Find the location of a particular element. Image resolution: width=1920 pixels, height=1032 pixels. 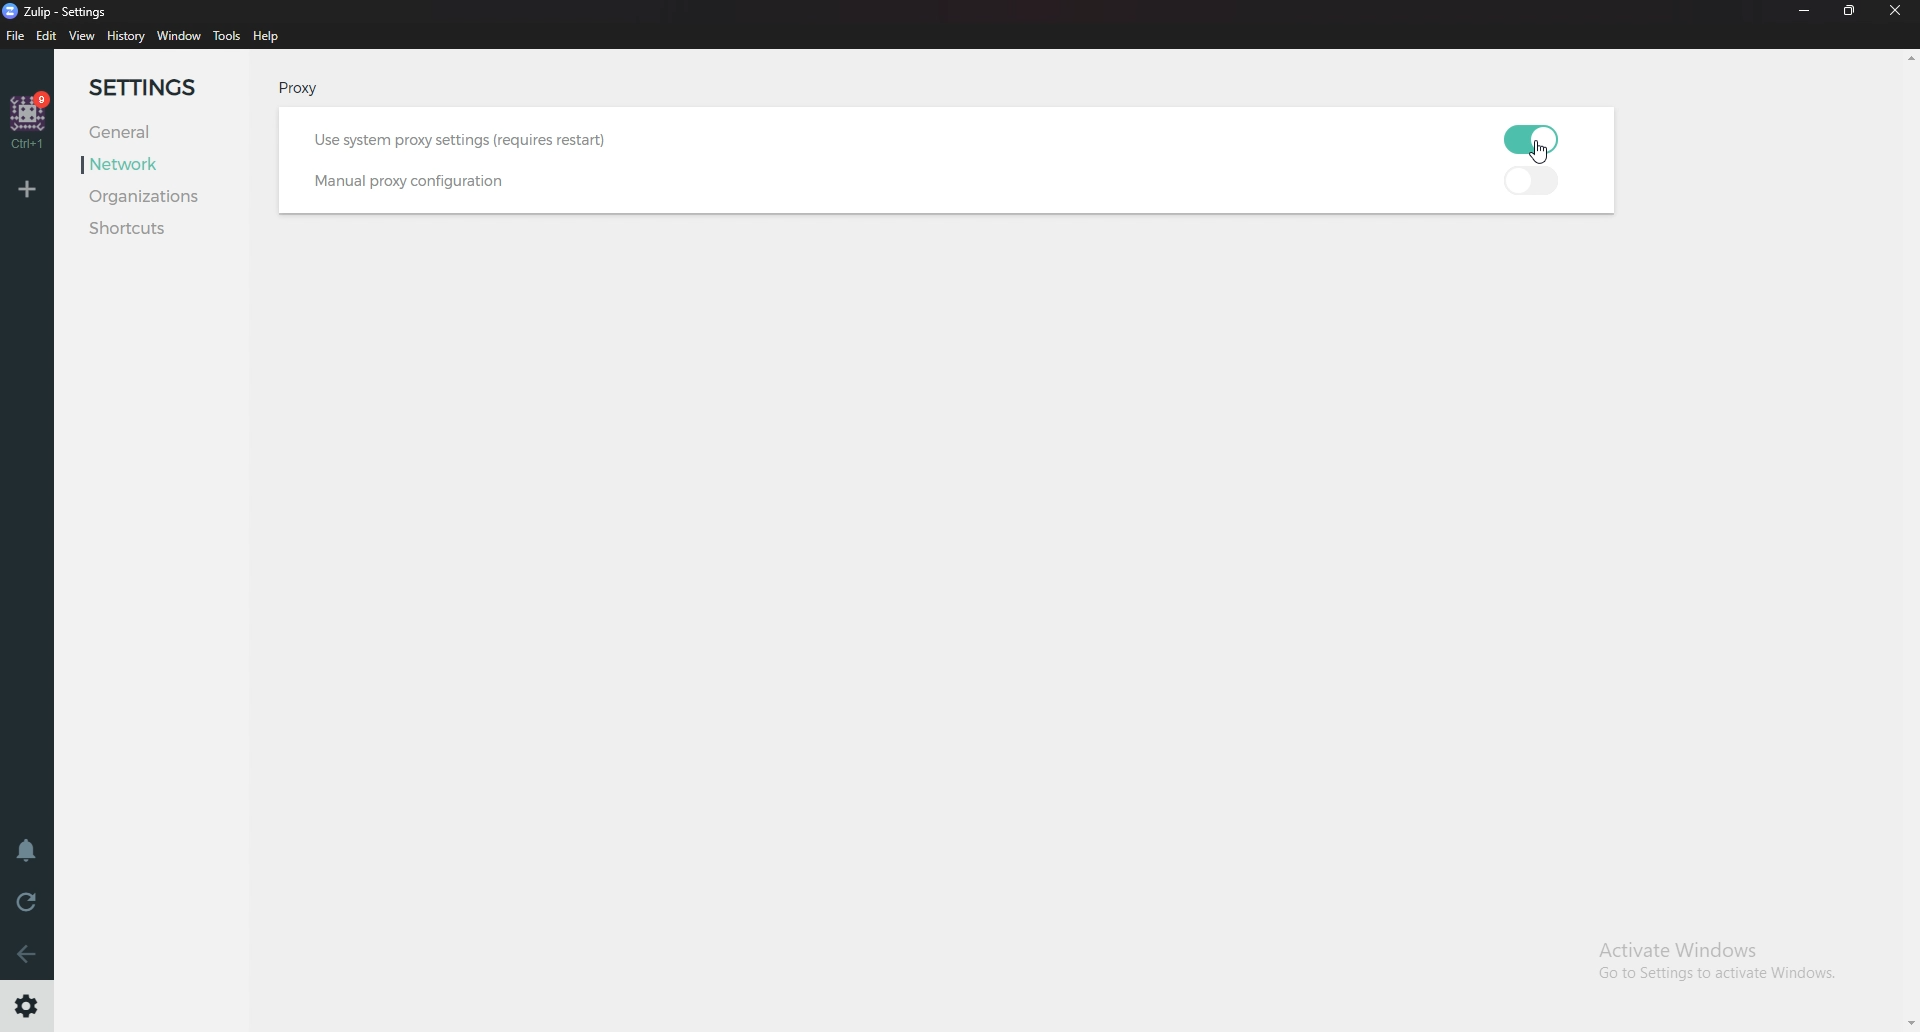

Shortcuts is located at coordinates (155, 230).